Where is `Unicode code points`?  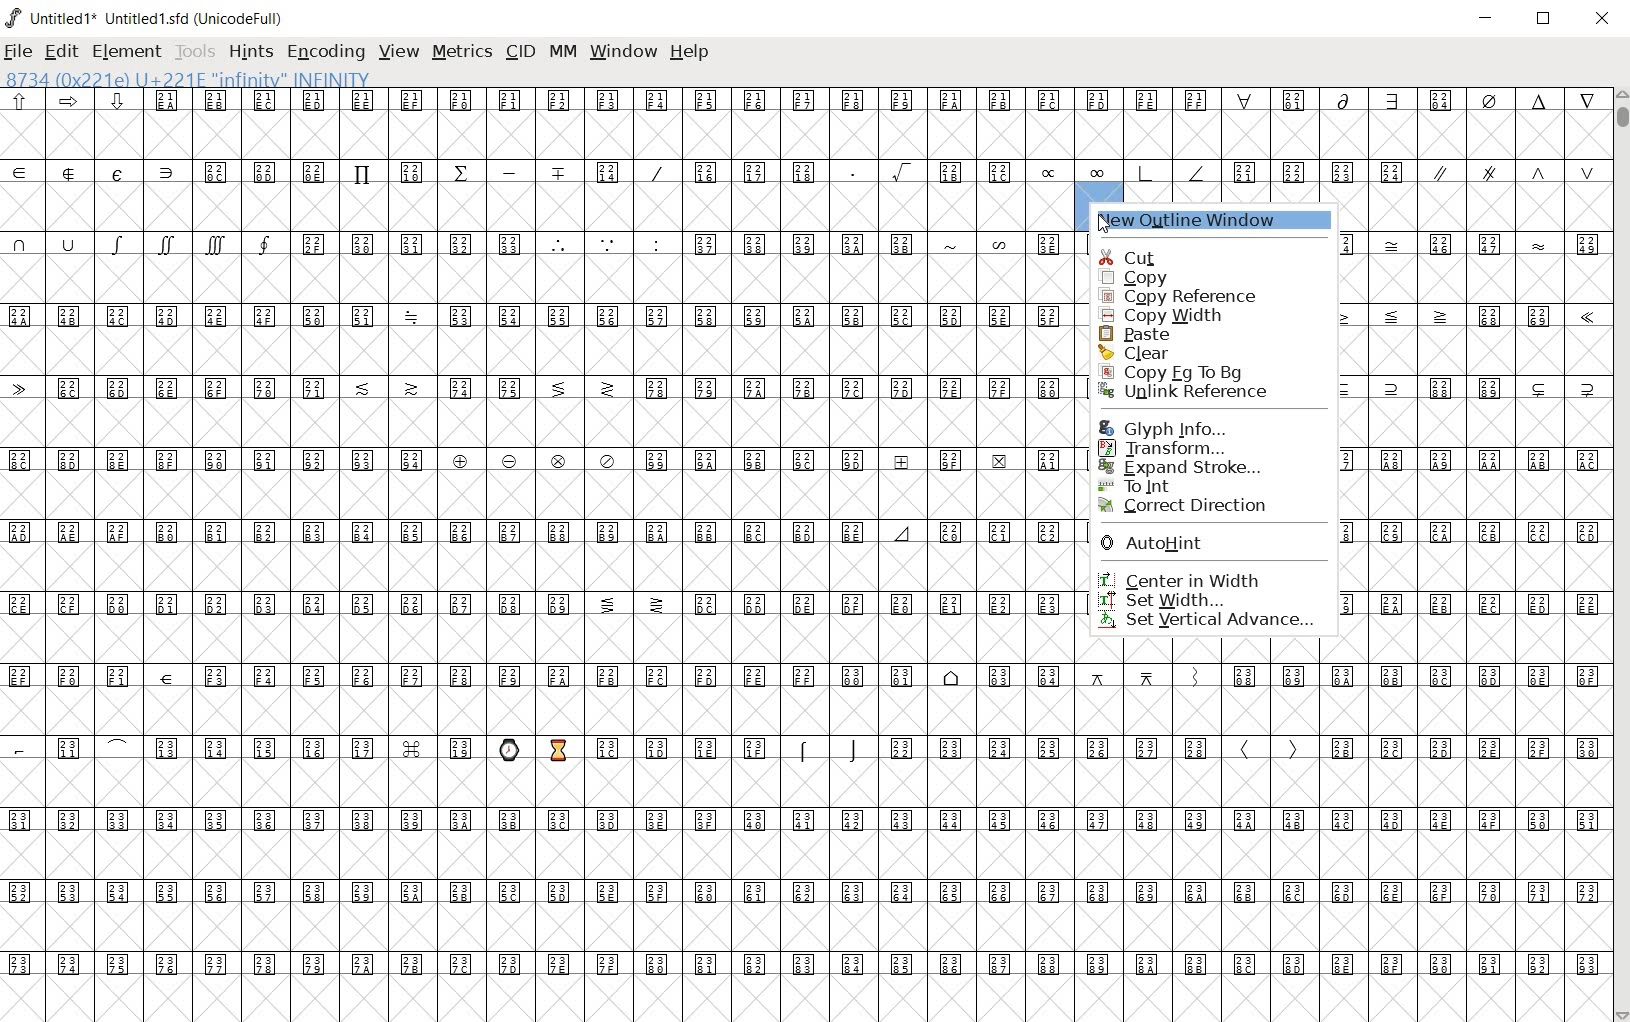 Unicode code points is located at coordinates (803, 674).